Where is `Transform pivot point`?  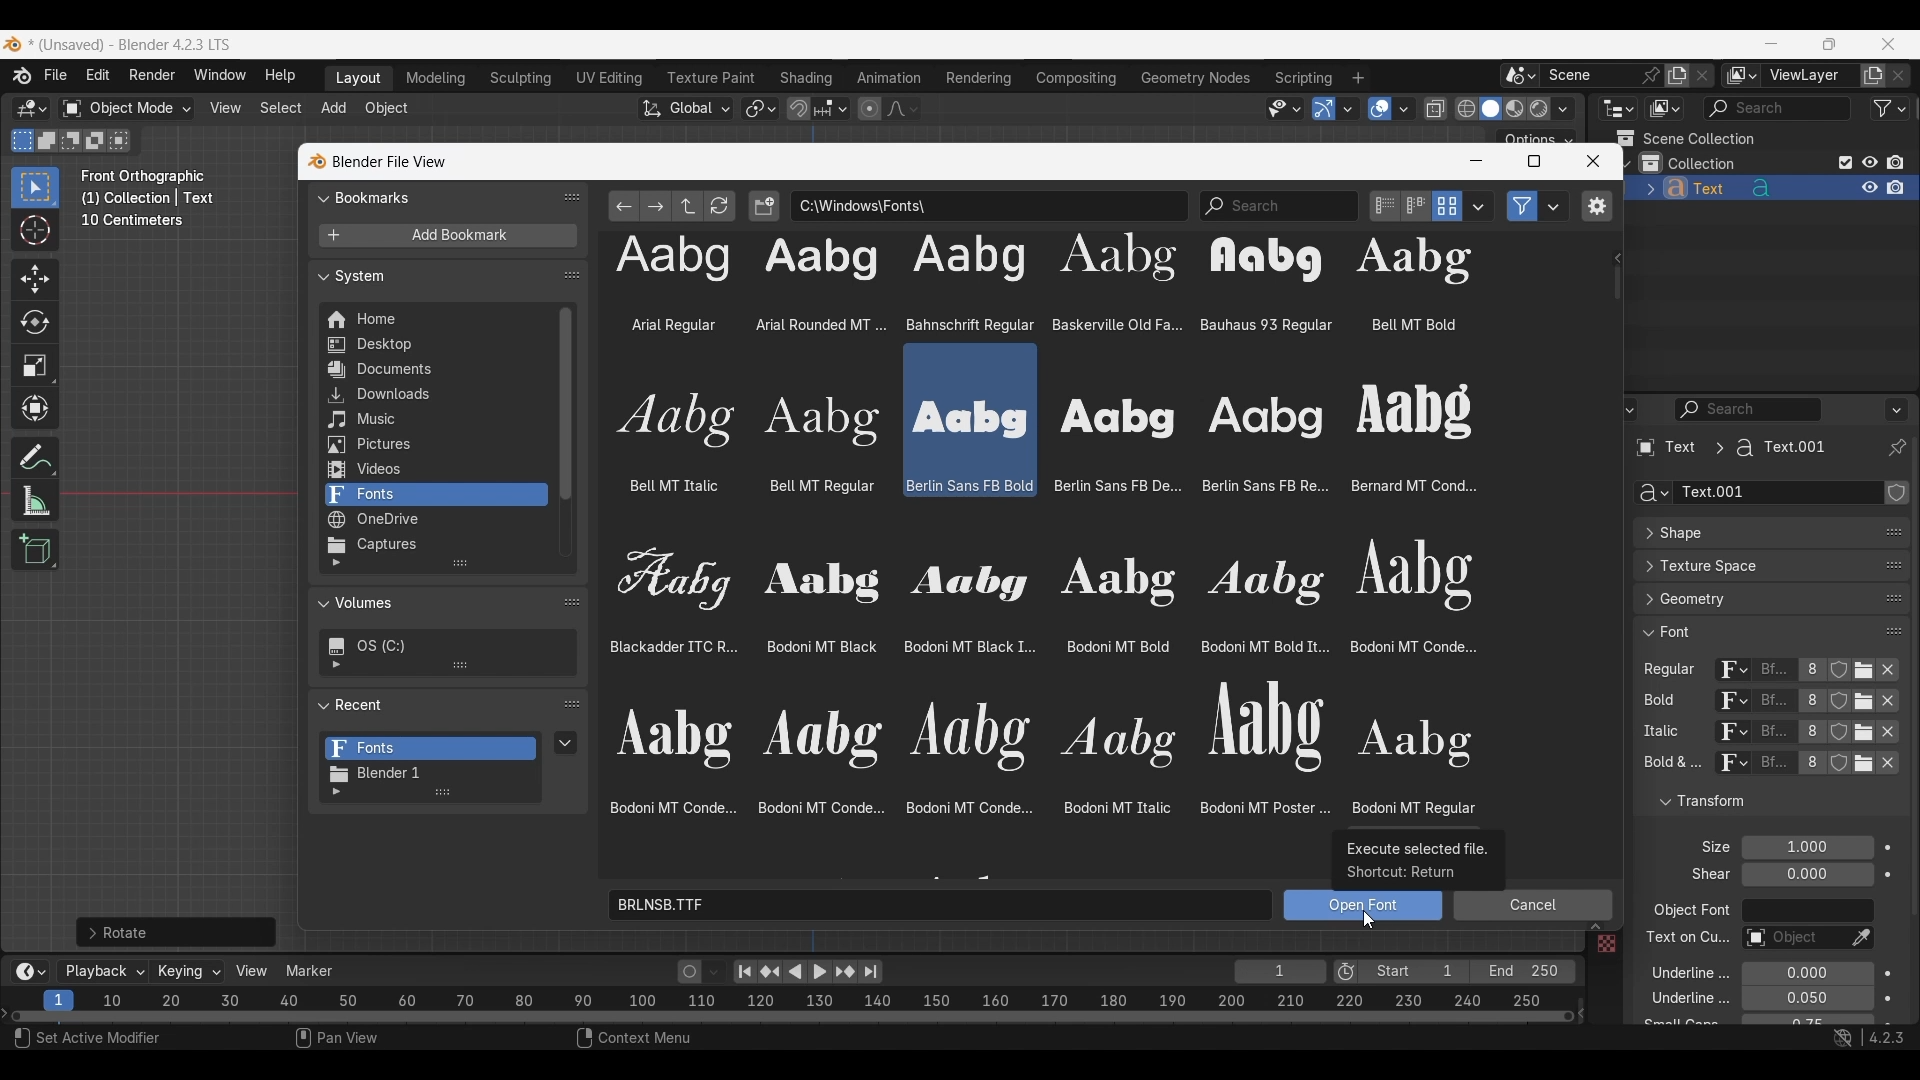 Transform pivot point is located at coordinates (760, 109).